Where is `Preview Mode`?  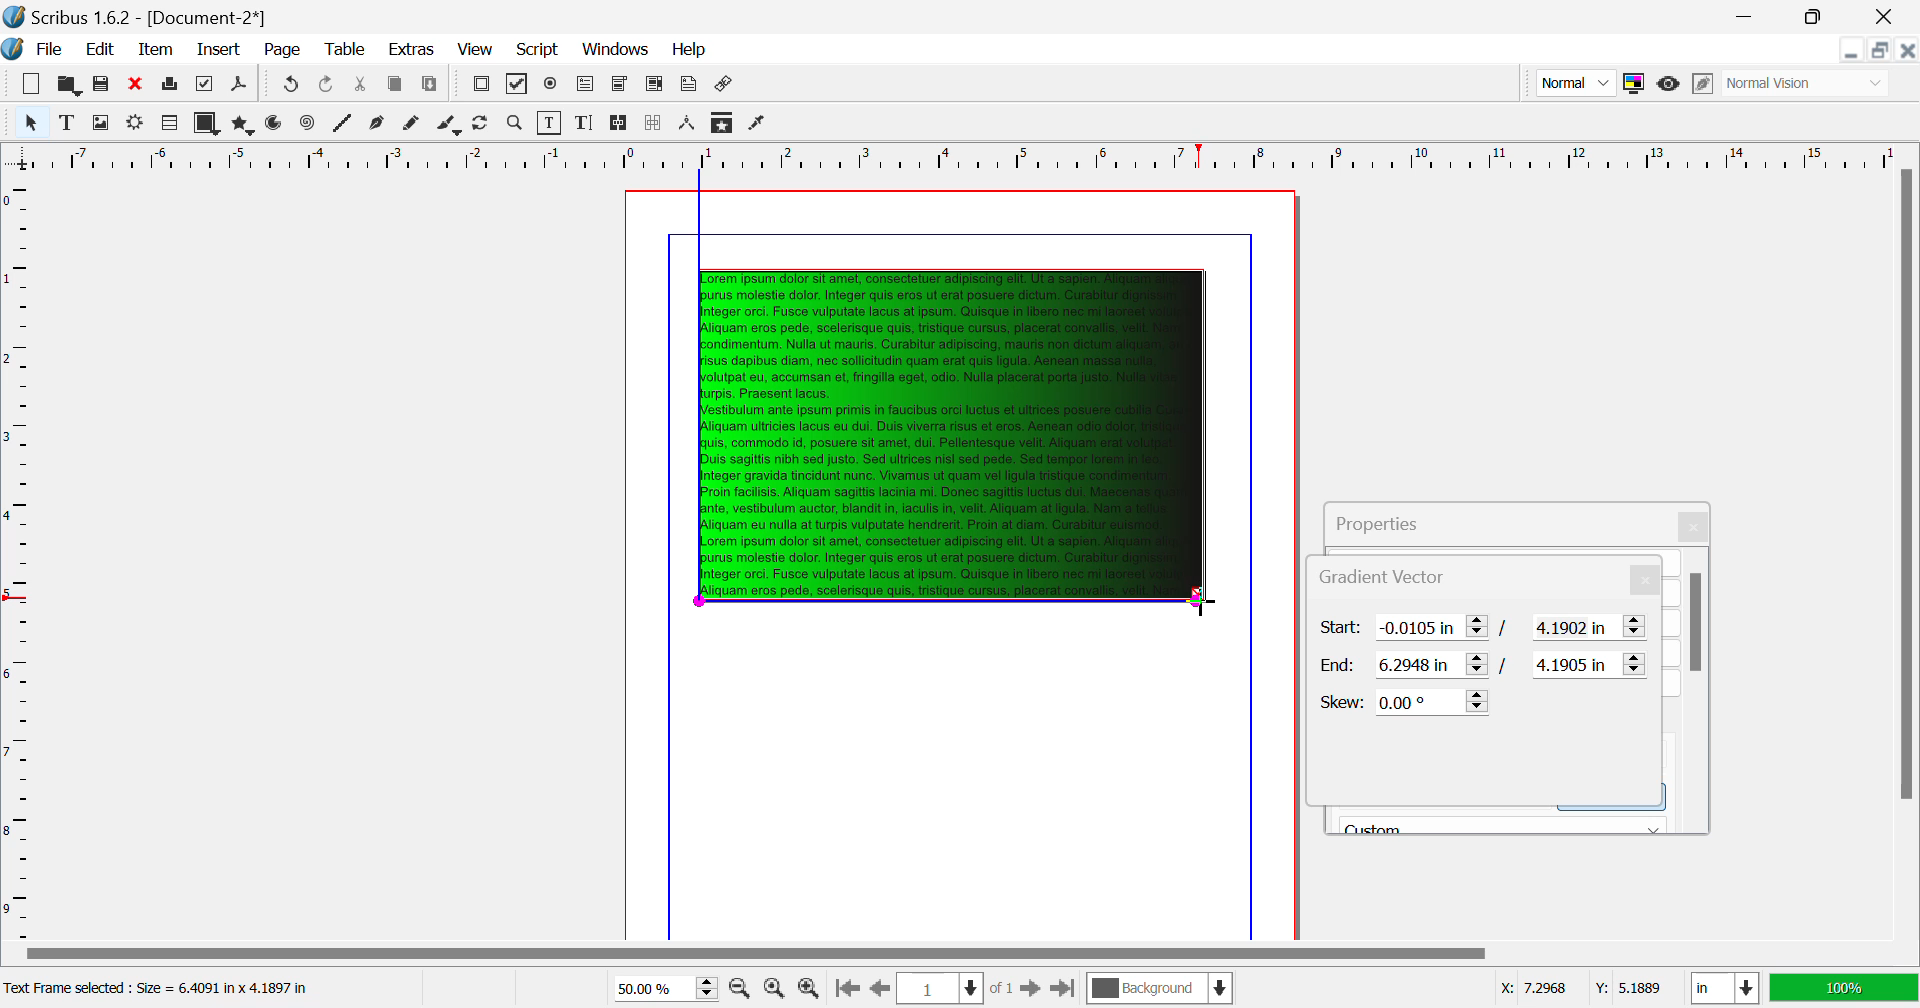 Preview Mode is located at coordinates (1574, 82).